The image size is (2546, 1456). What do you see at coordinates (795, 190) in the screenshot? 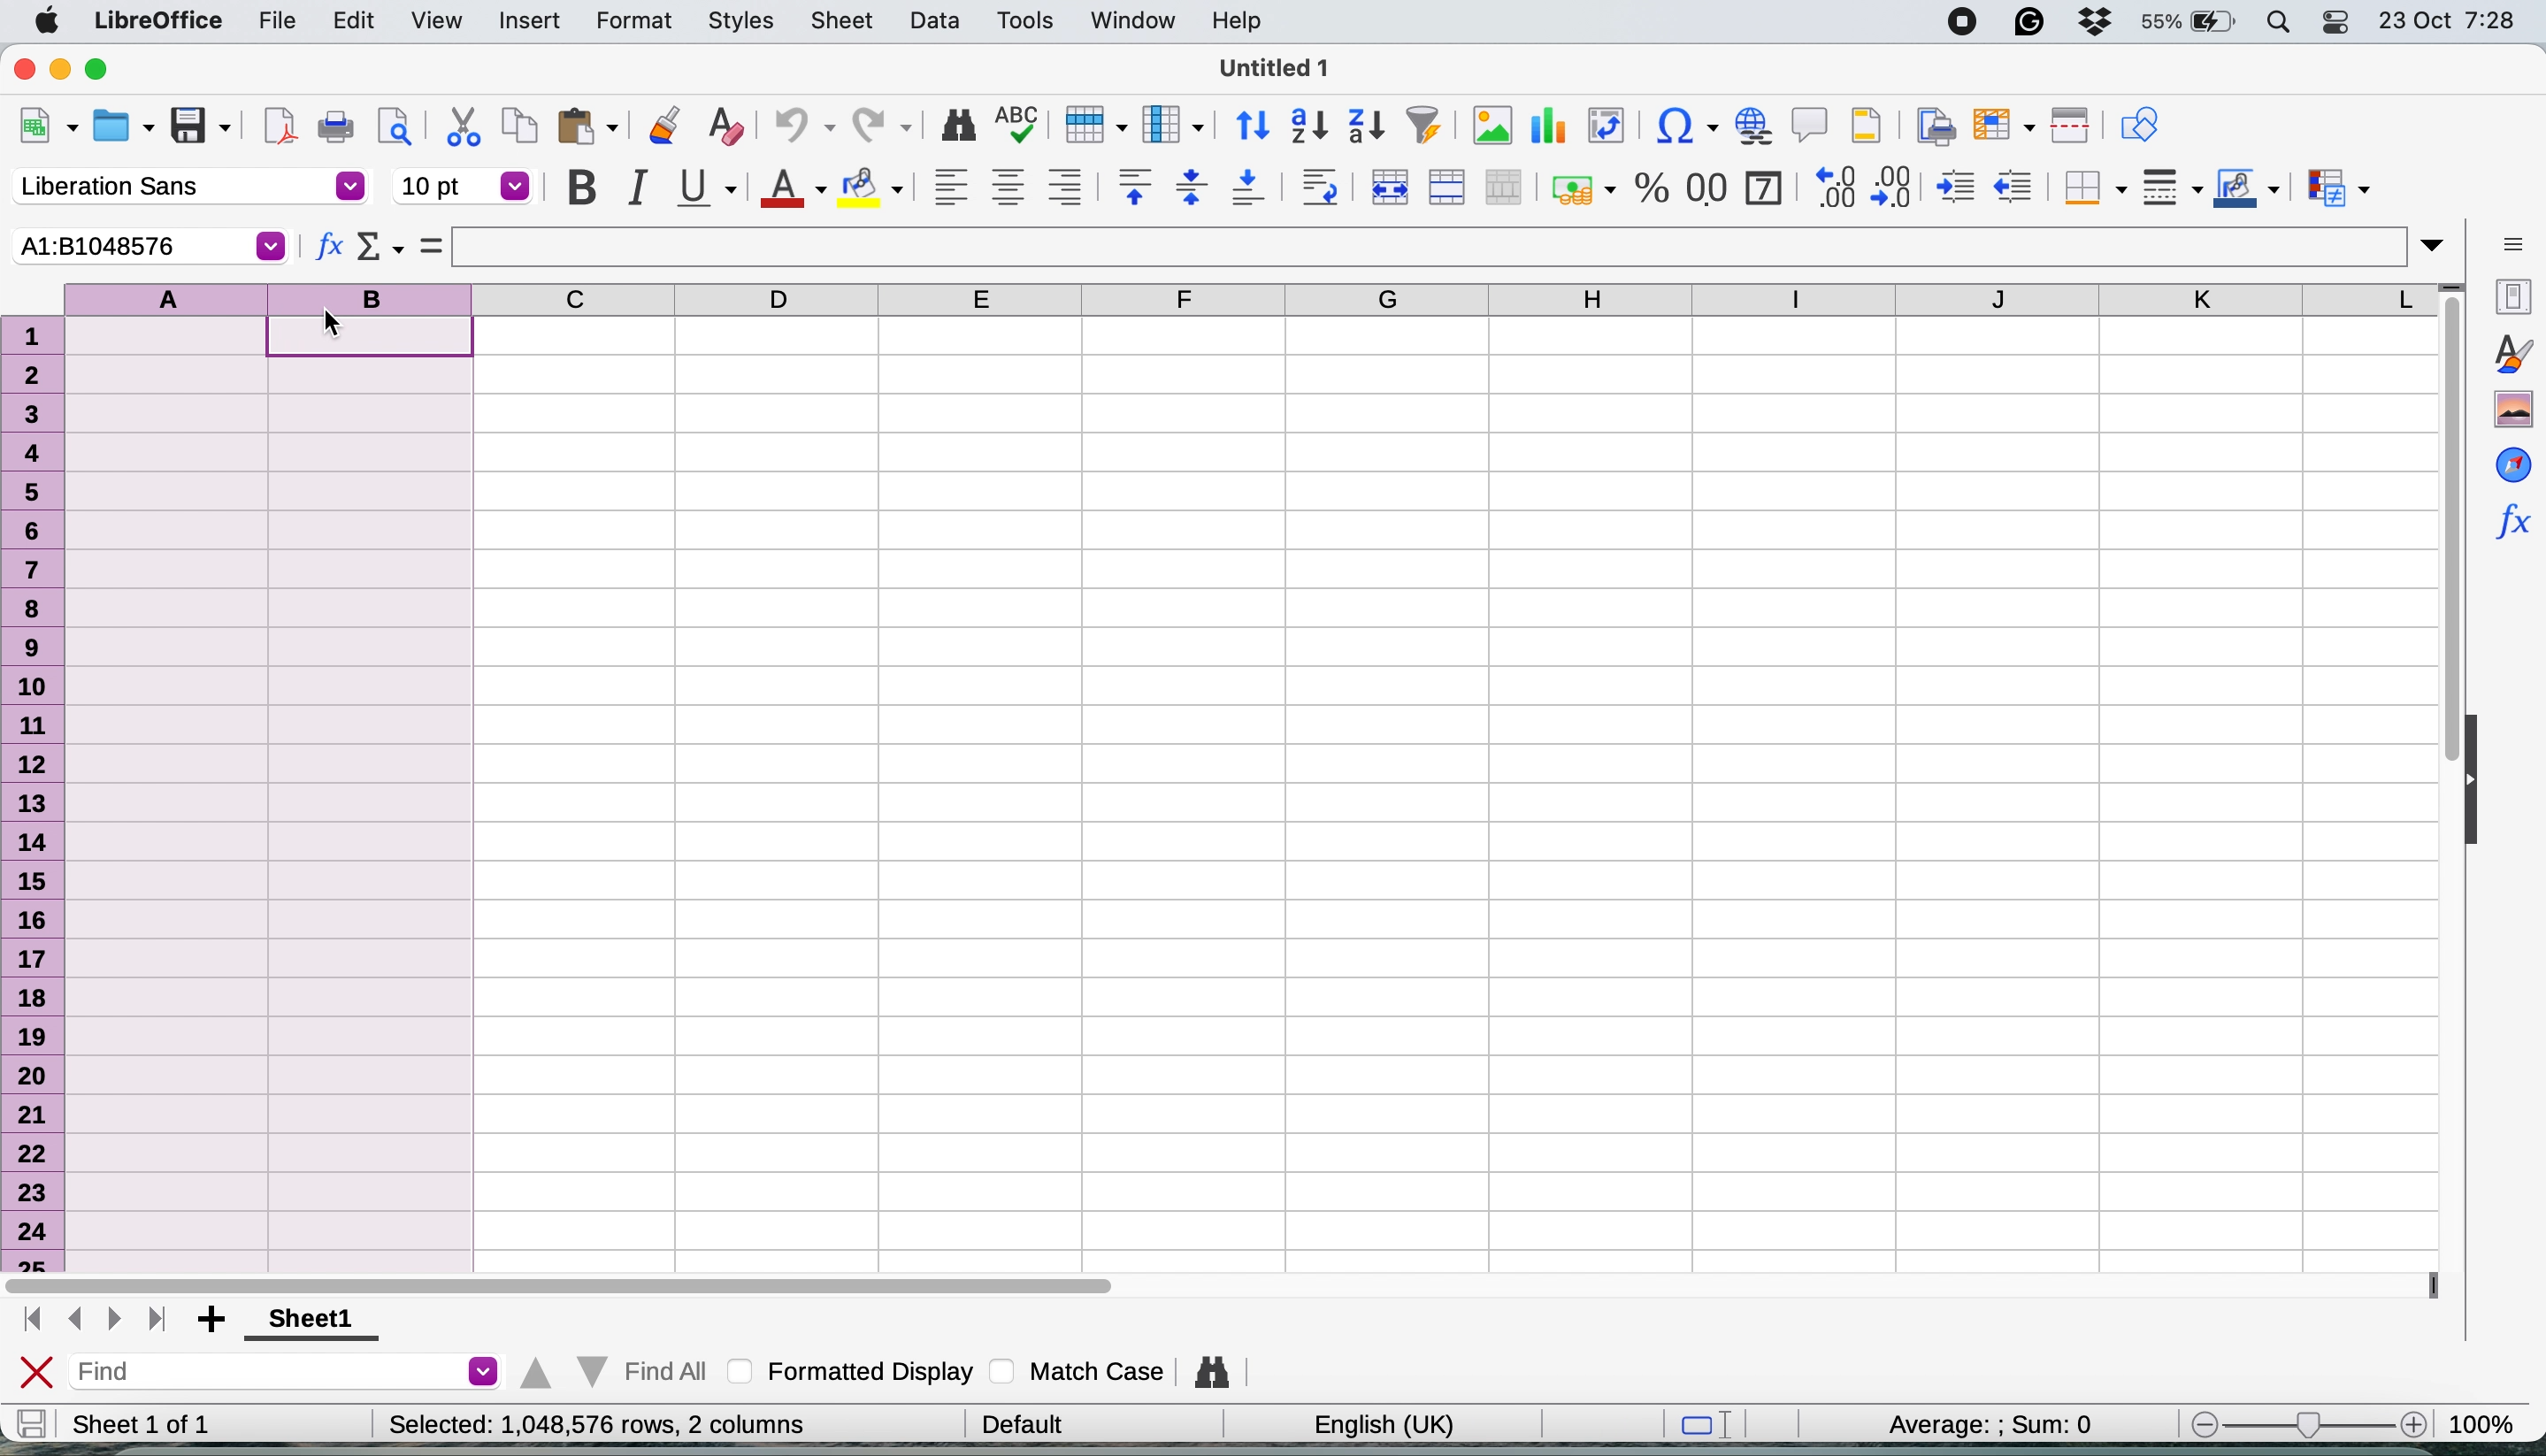
I see `text colour` at bounding box center [795, 190].